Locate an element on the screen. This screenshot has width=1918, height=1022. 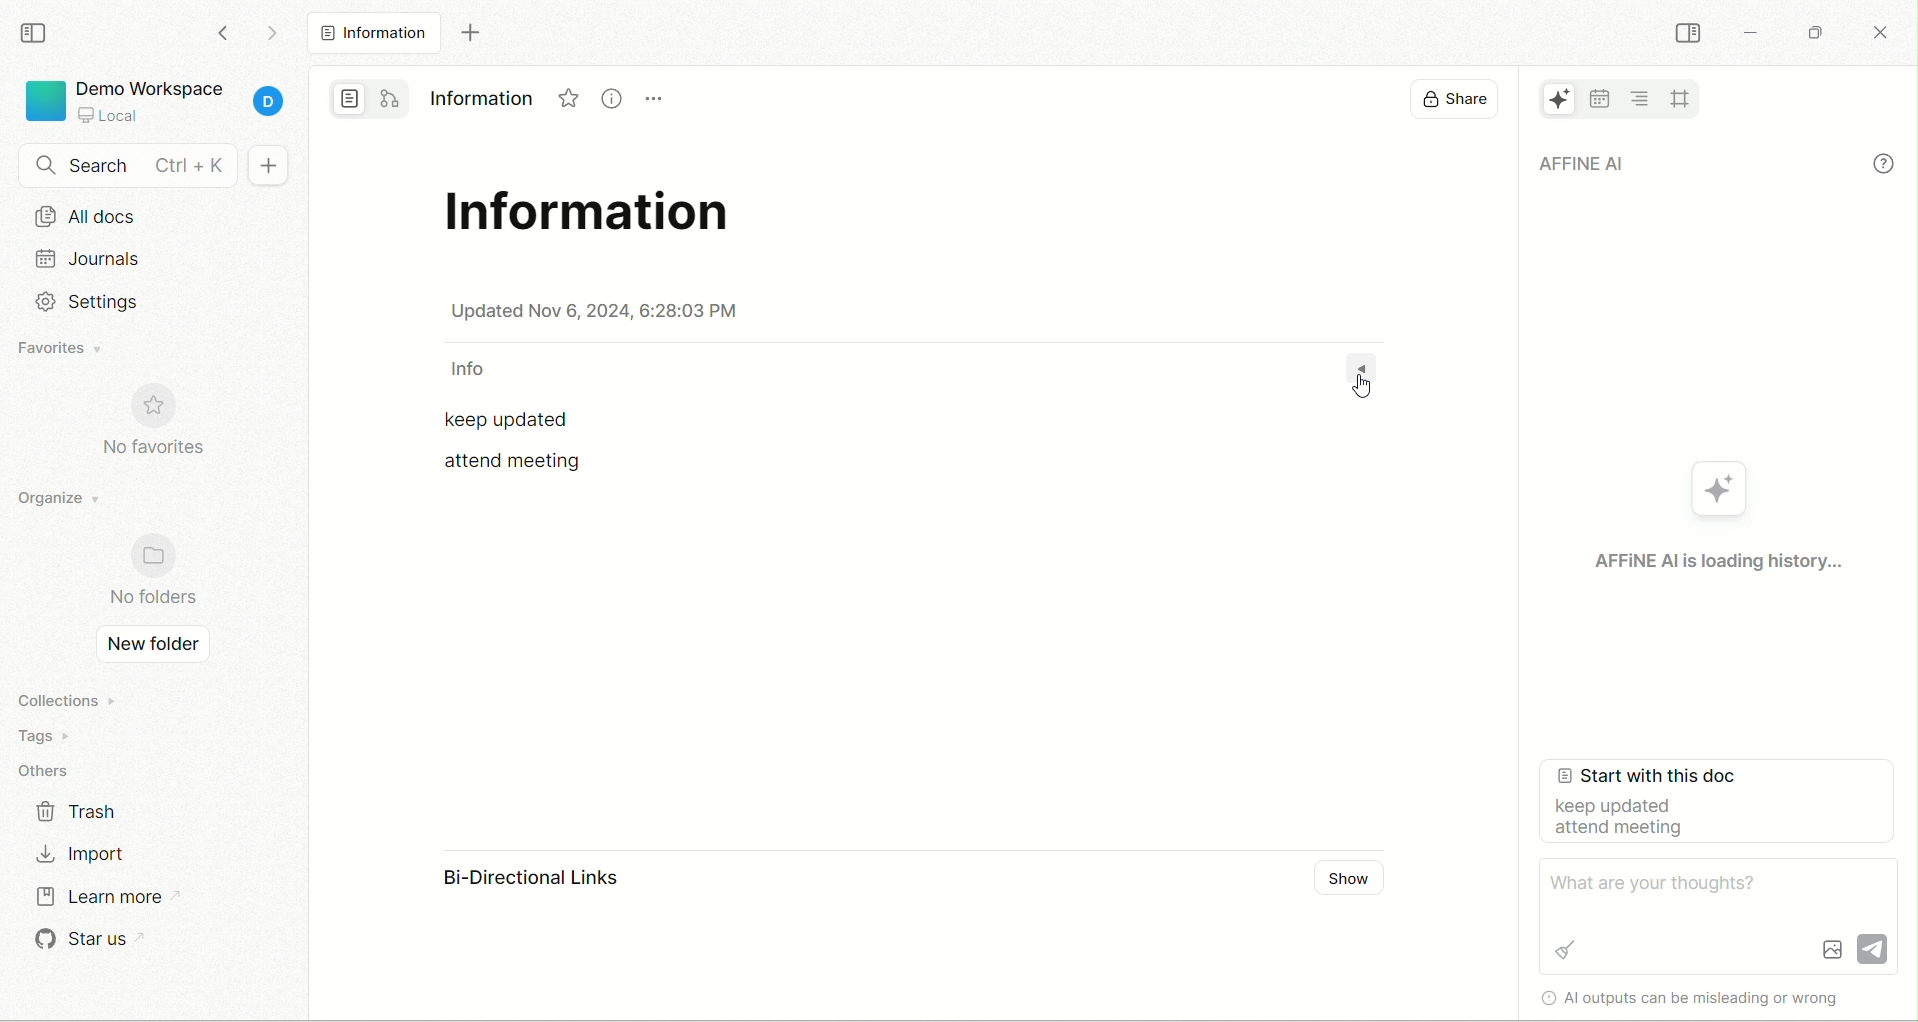
no folders is located at coordinates (151, 574).